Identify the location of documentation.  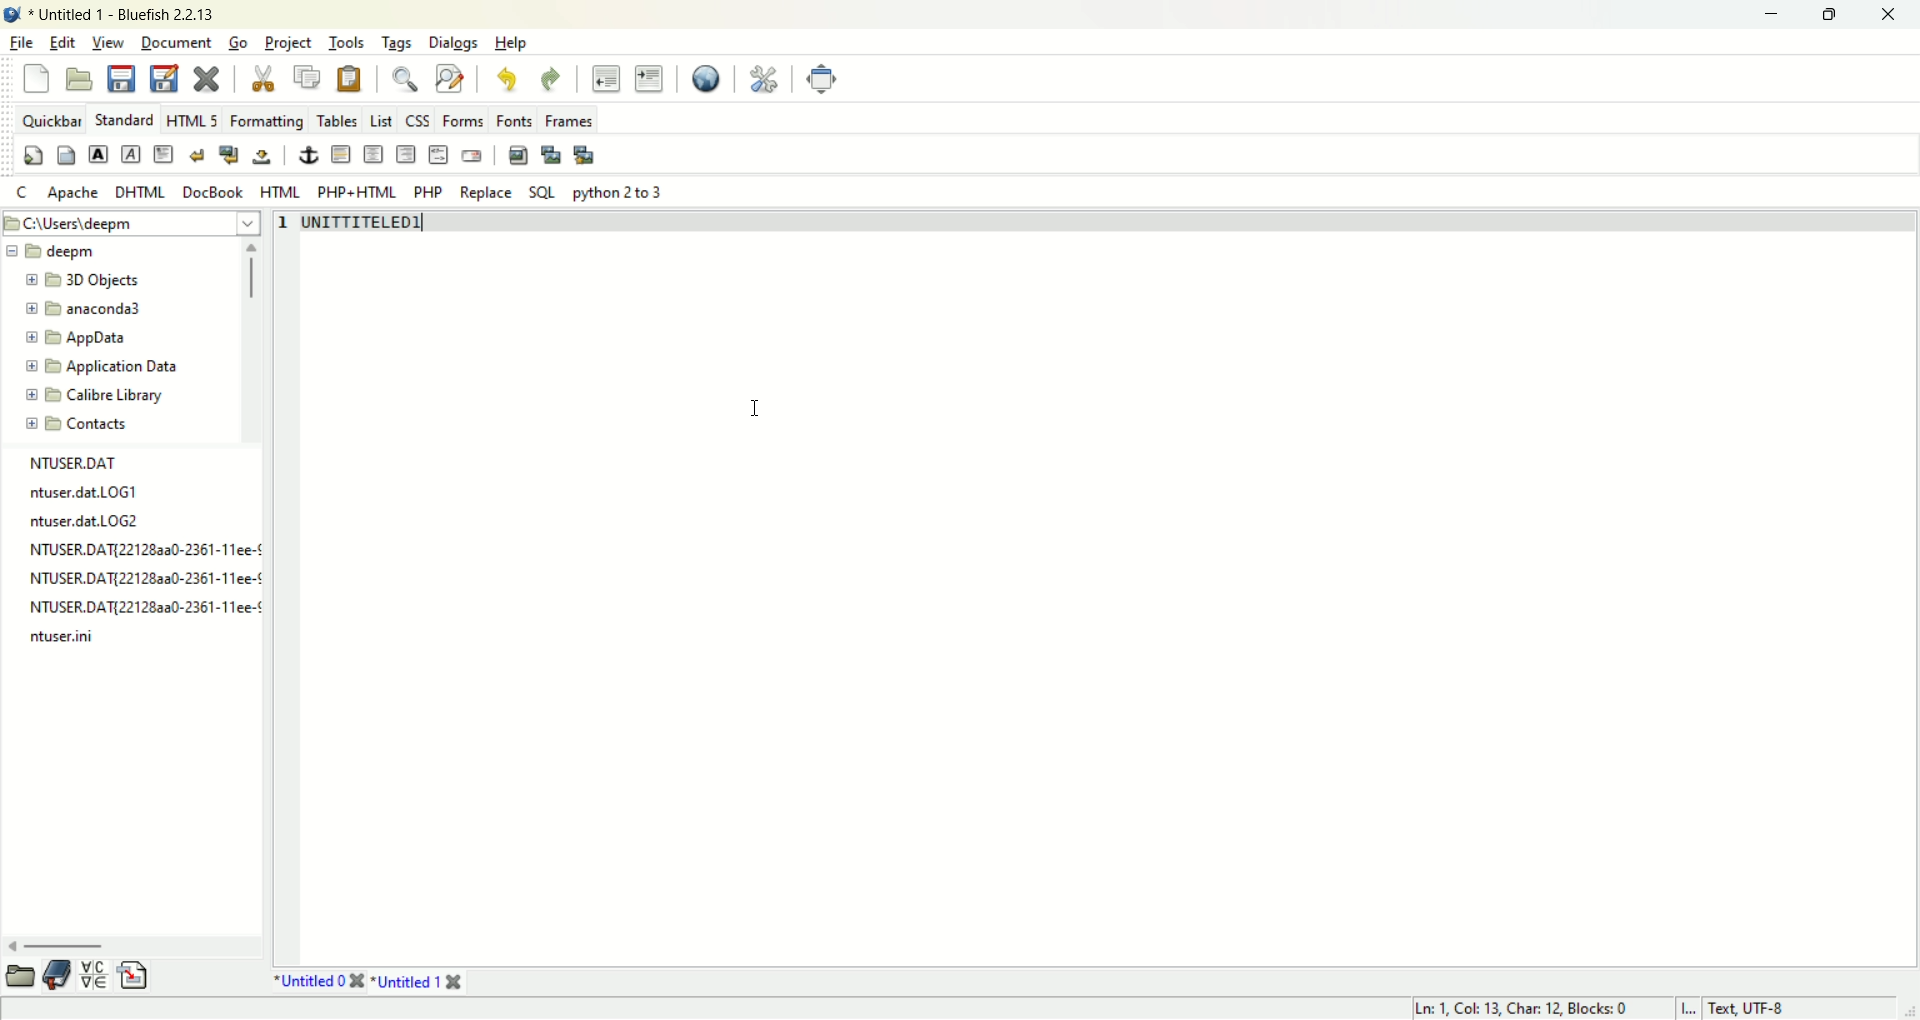
(57, 977).